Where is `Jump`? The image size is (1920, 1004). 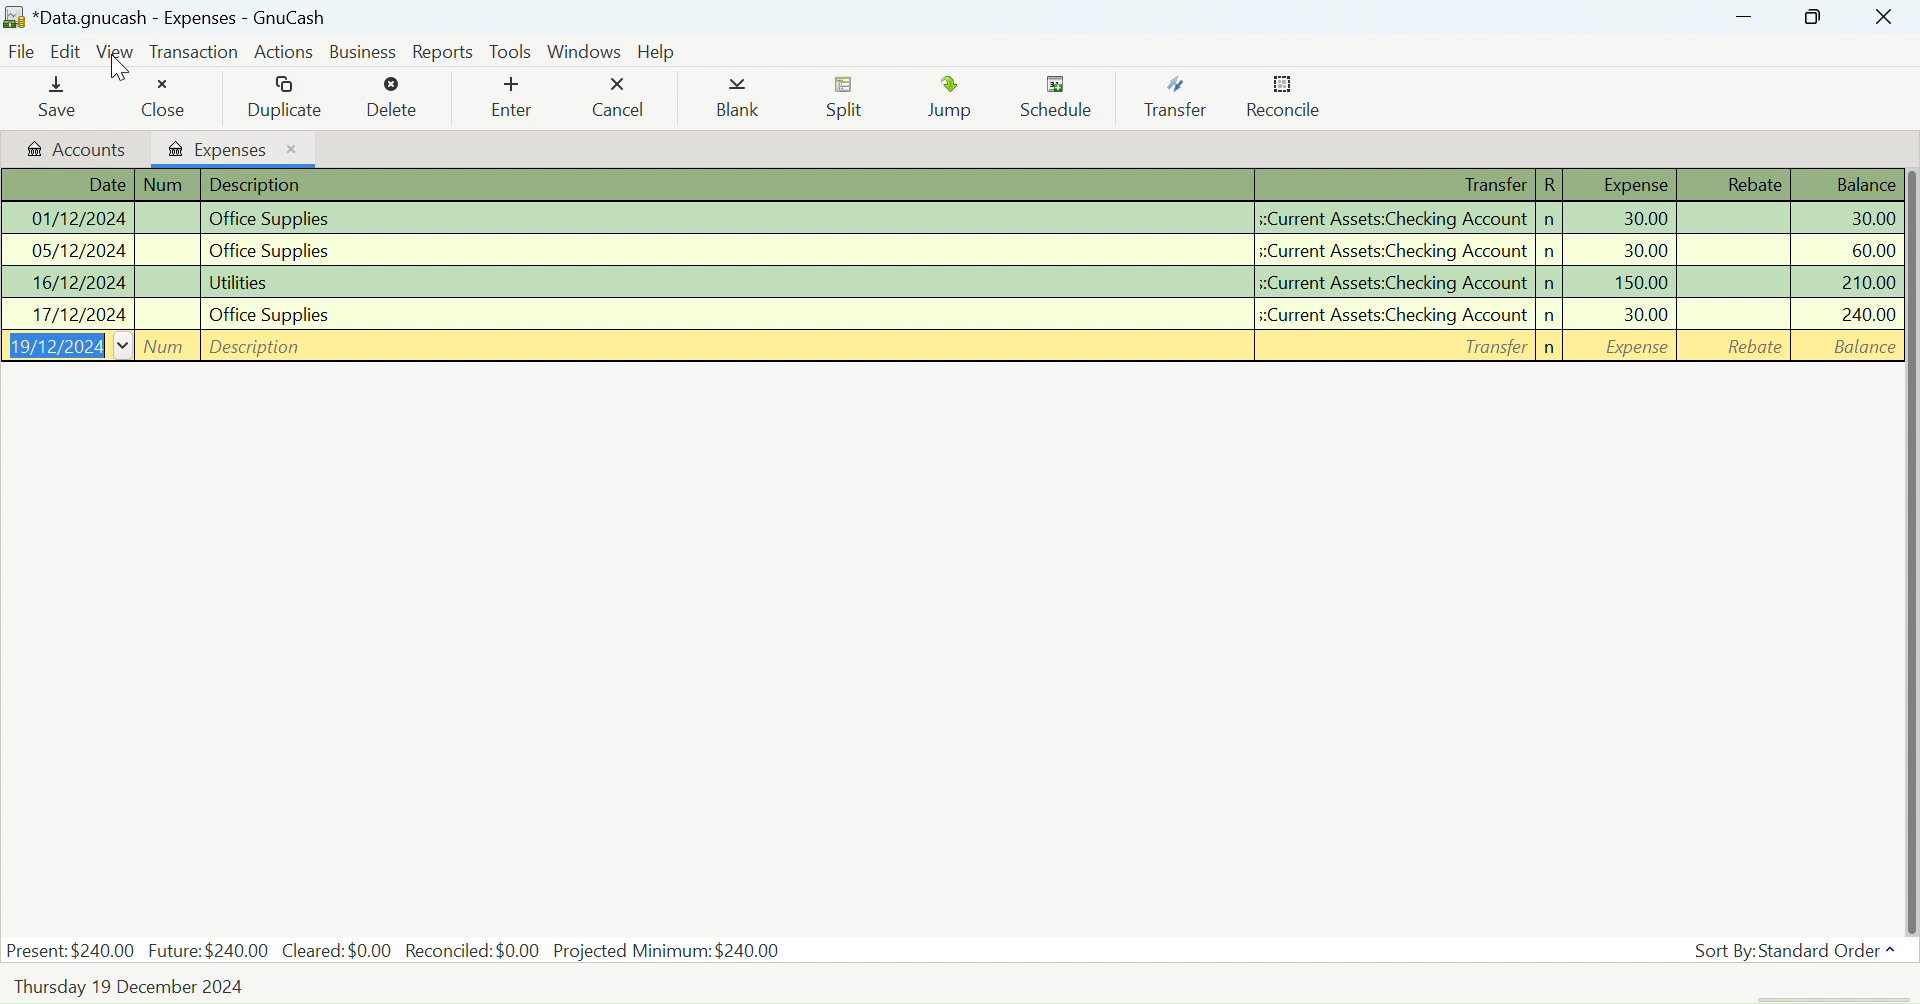 Jump is located at coordinates (954, 101).